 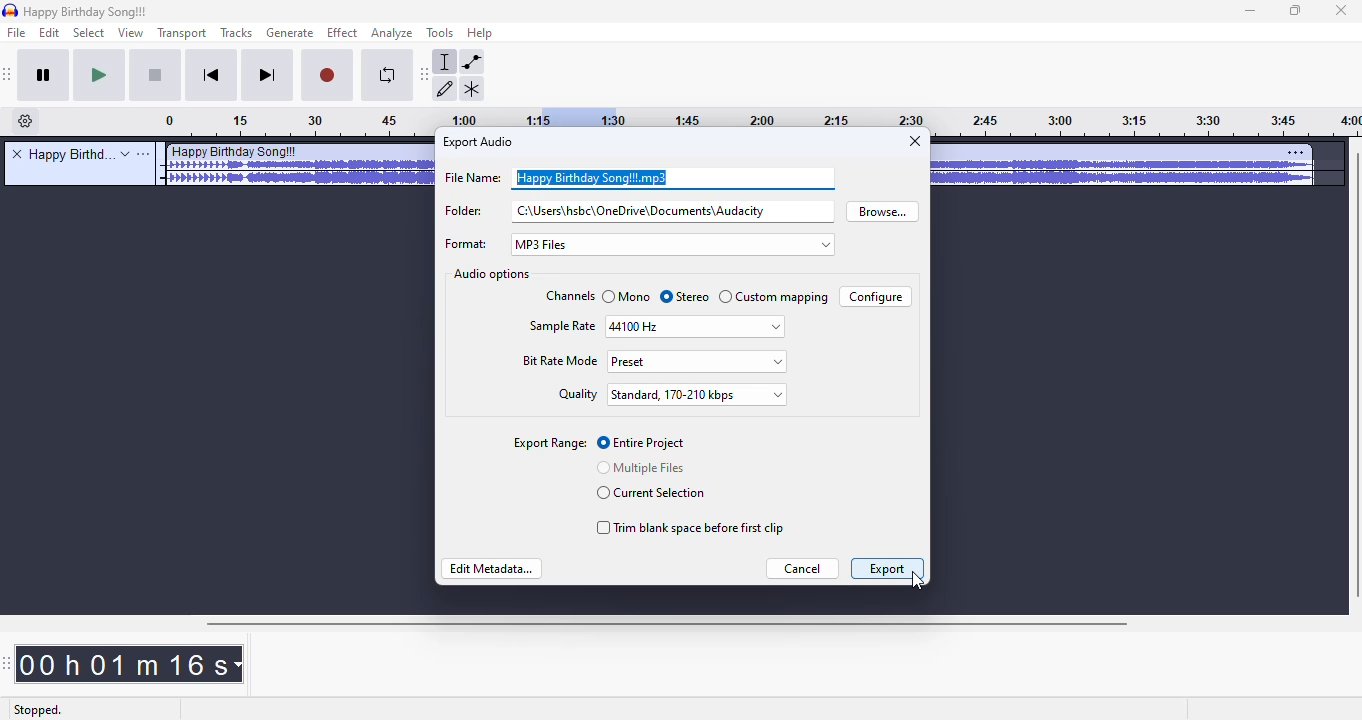 I want to click on audacity time toolbar, so click(x=7, y=664).